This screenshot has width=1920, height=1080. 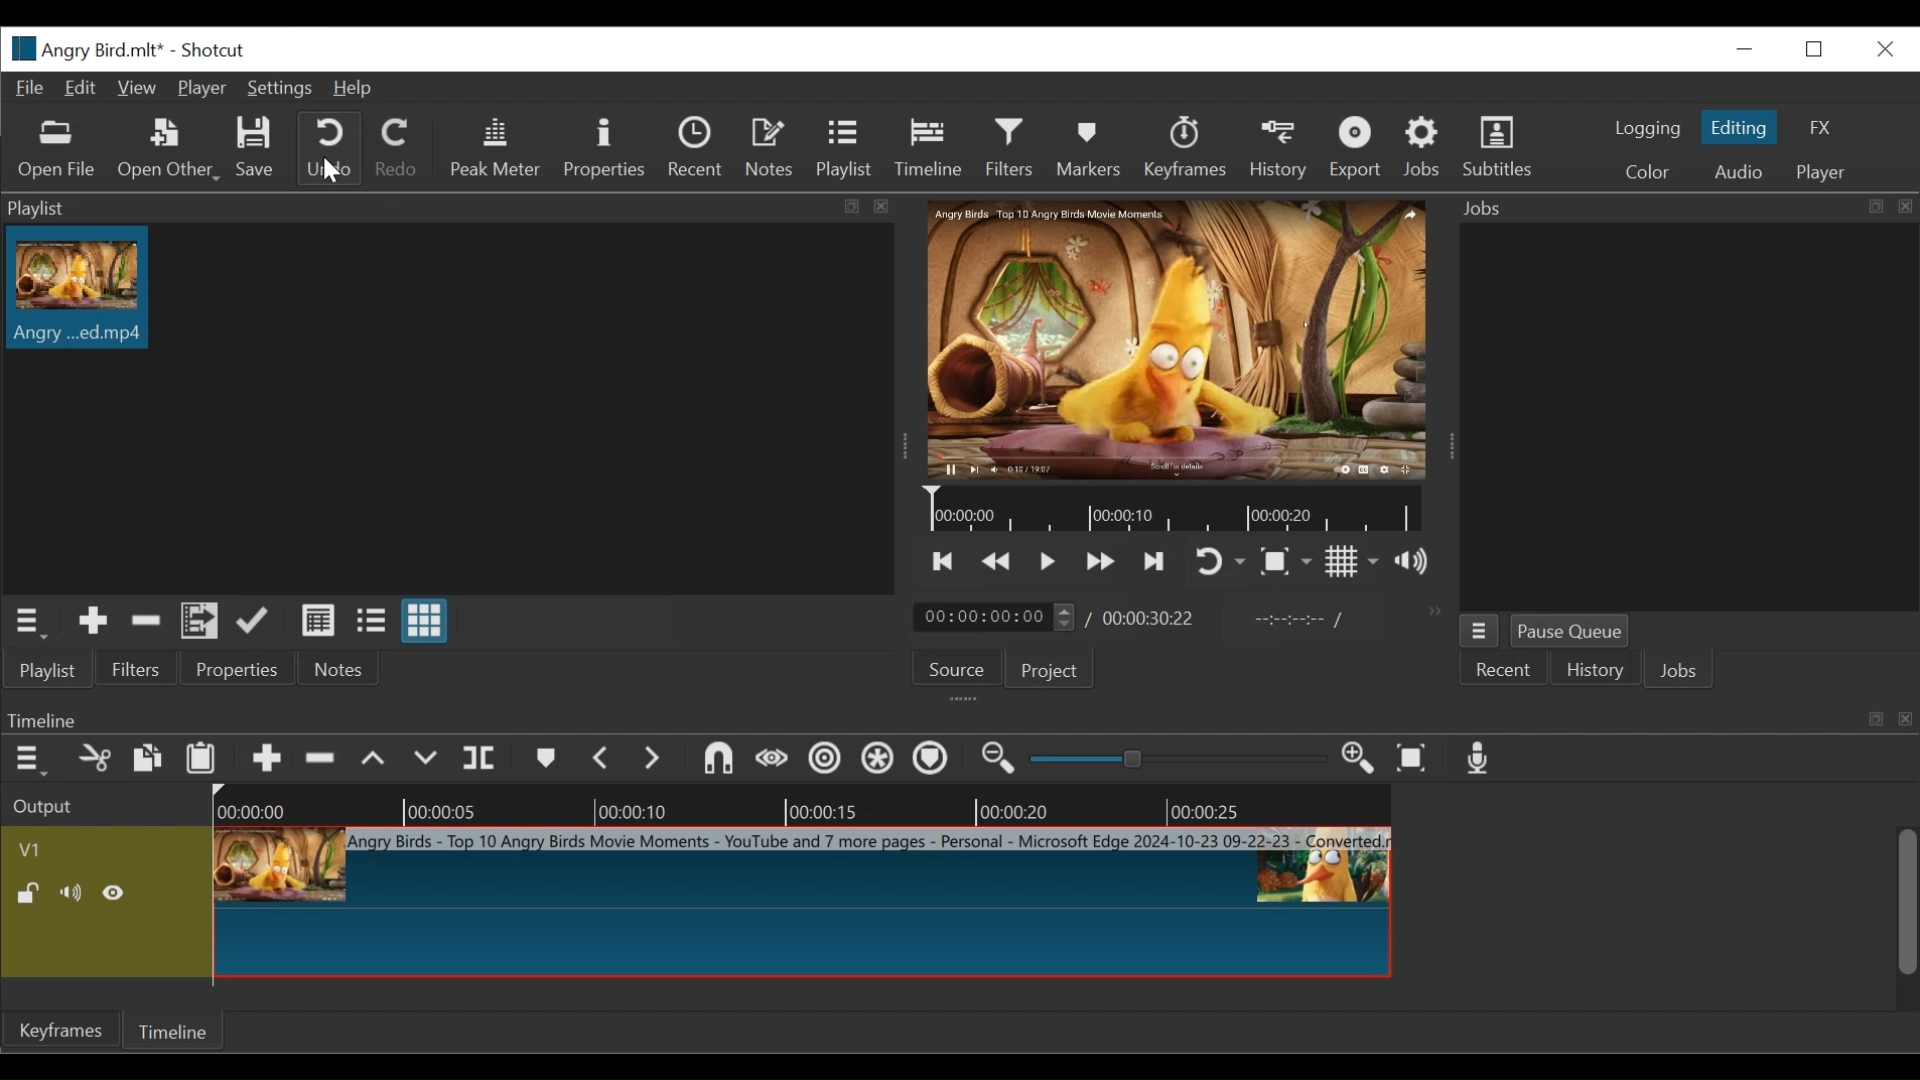 What do you see at coordinates (799, 804) in the screenshot?
I see `Timeline` at bounding box center [799, 804].